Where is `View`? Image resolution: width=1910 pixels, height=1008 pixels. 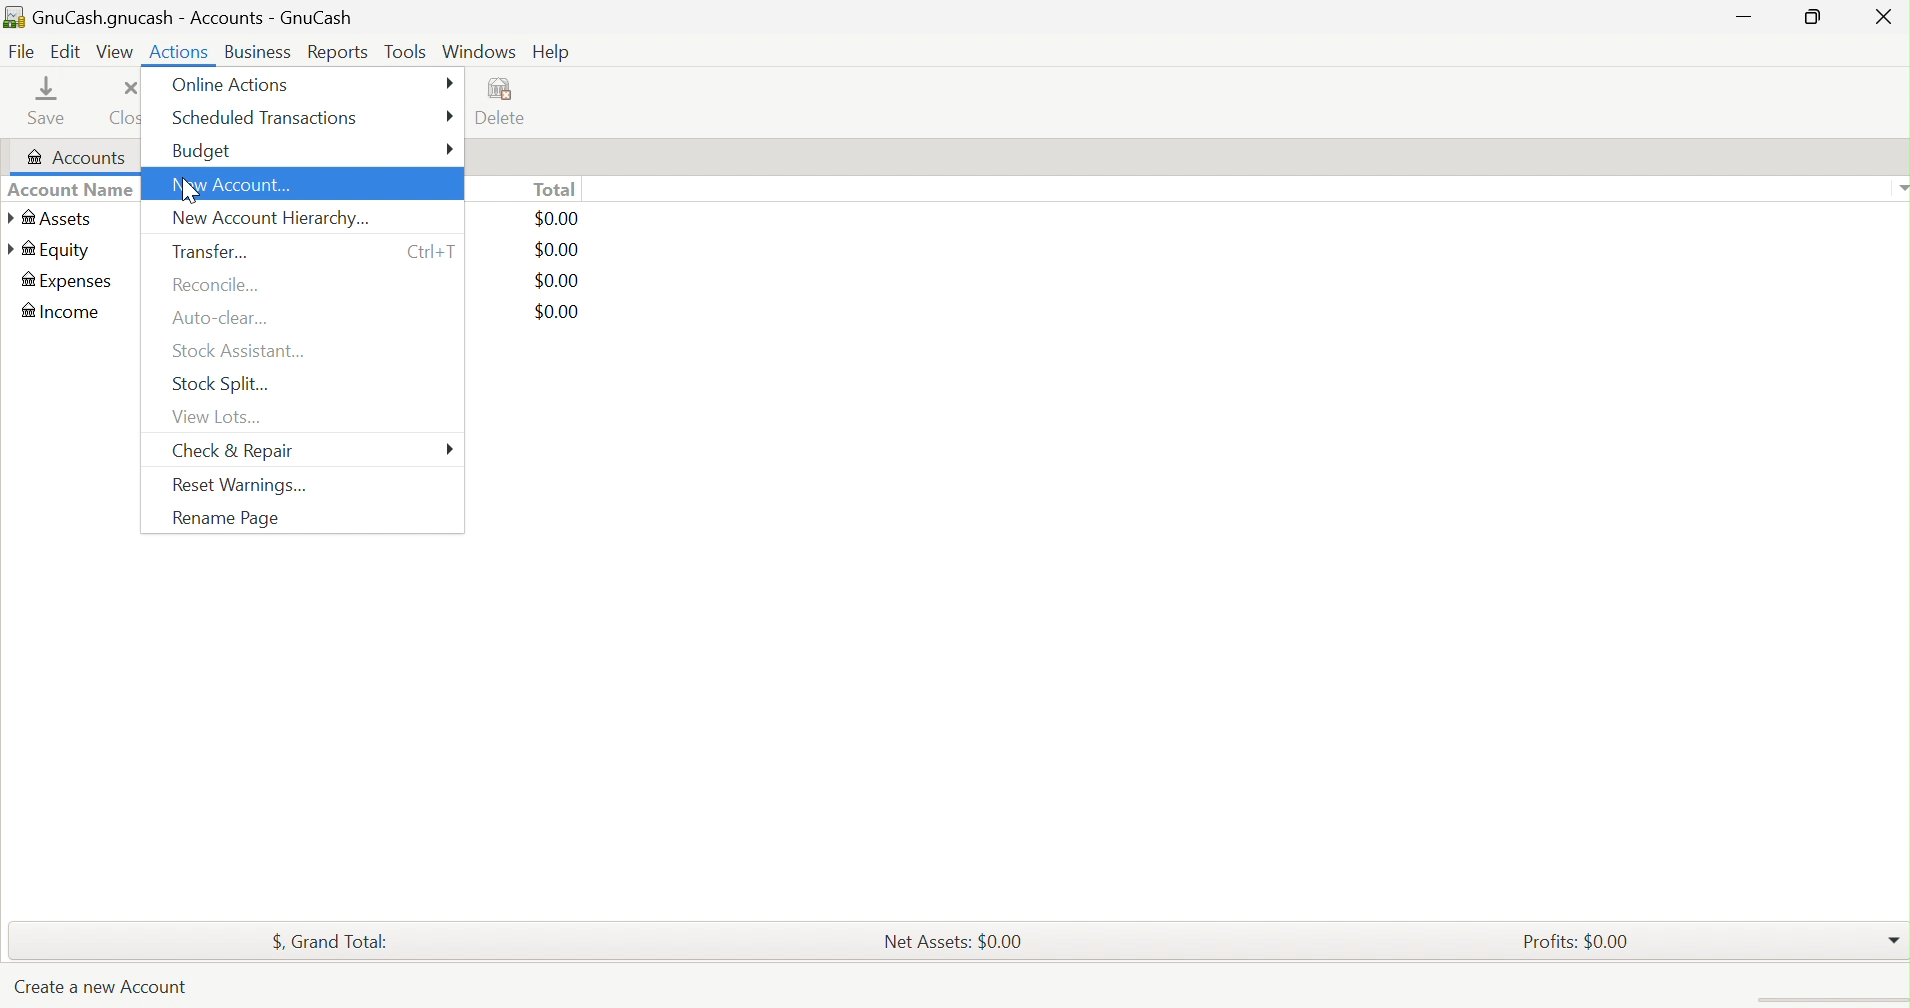 View is located at coordinates (115, 52).